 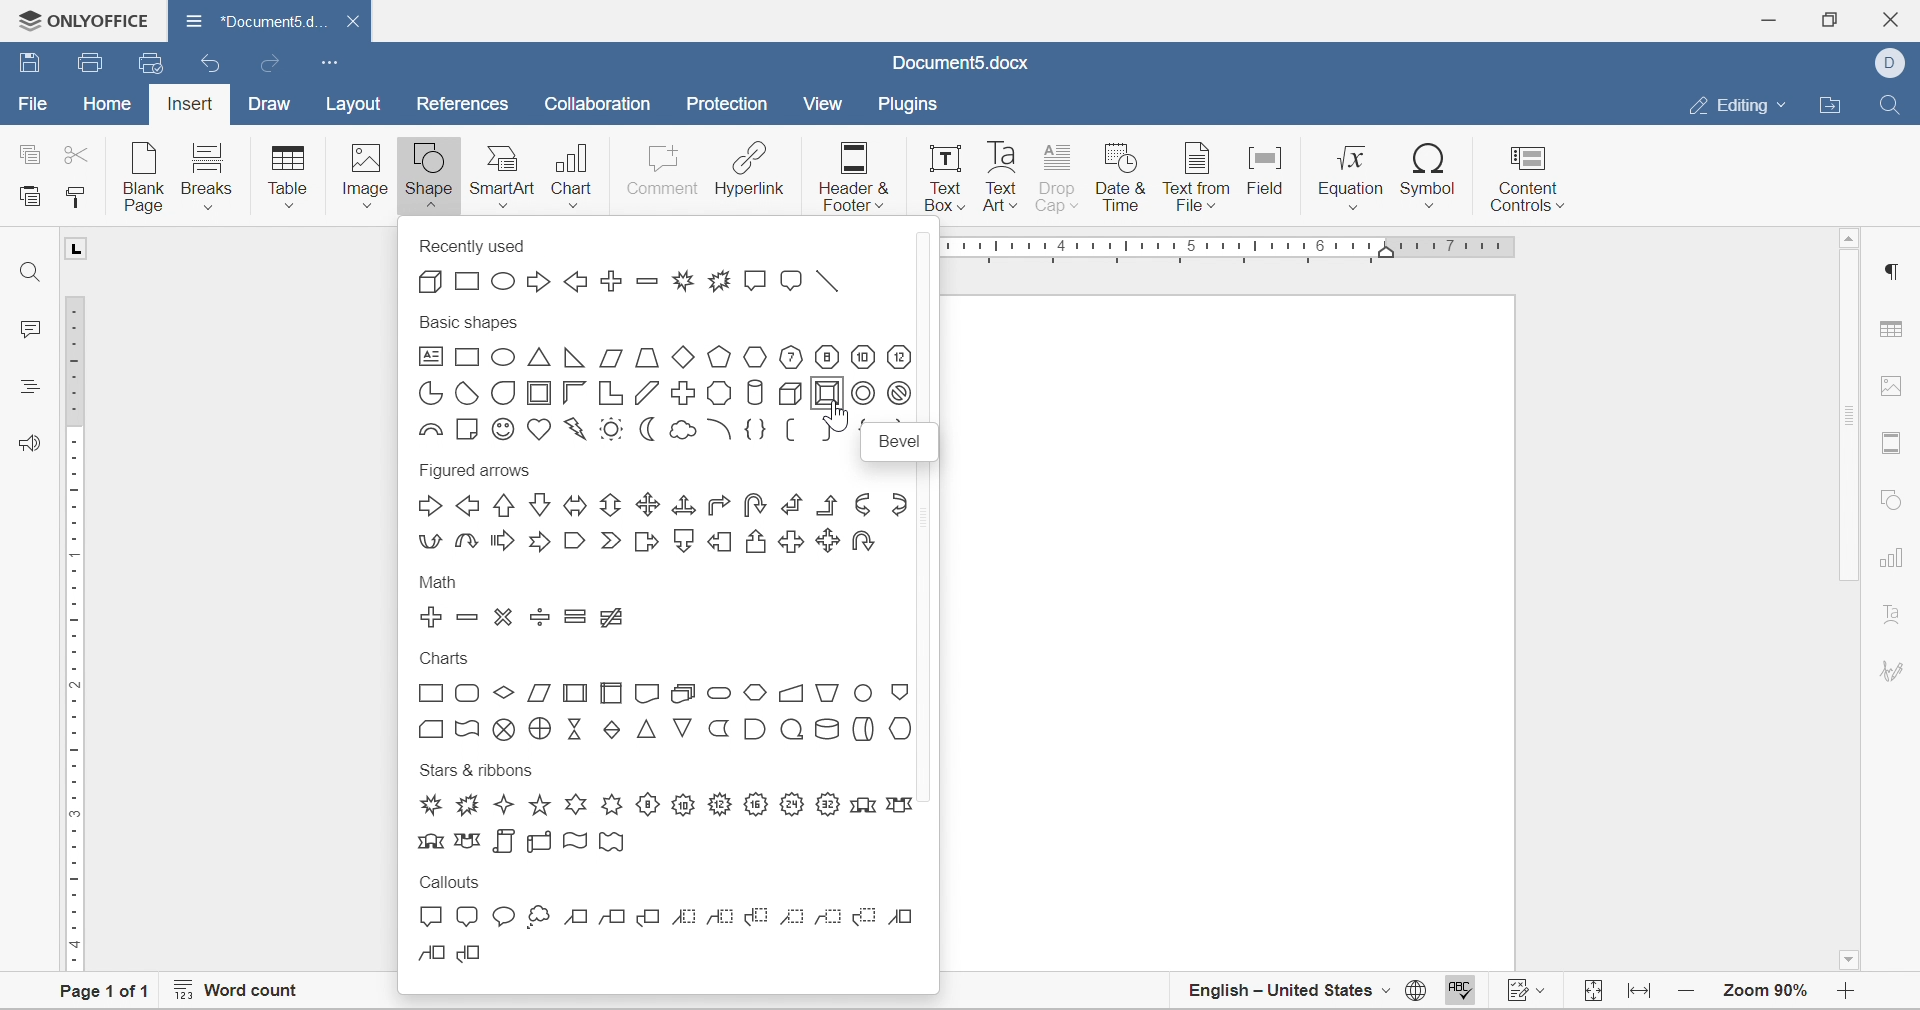 What do you see at coordinates (72, 156) in the screenshot?
I see `cut` at bounding box center [72, 156].